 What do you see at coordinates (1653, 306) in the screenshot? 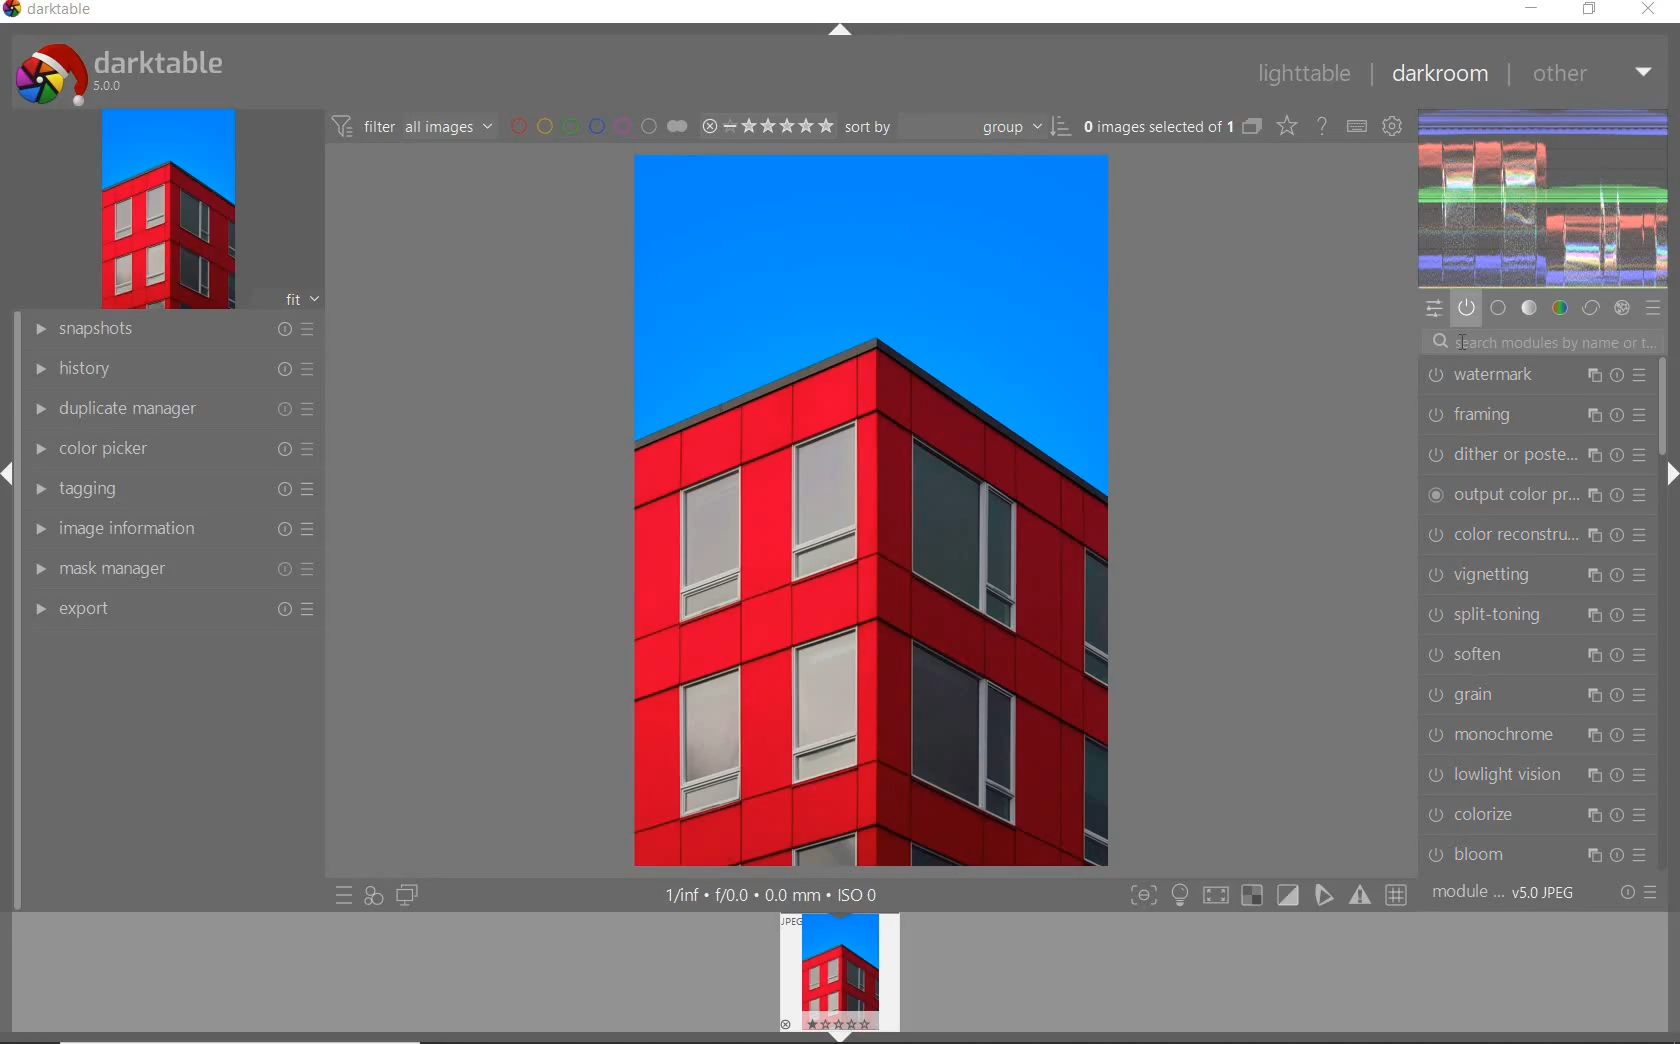
I see `presets` at bounding box center [1653, 306].